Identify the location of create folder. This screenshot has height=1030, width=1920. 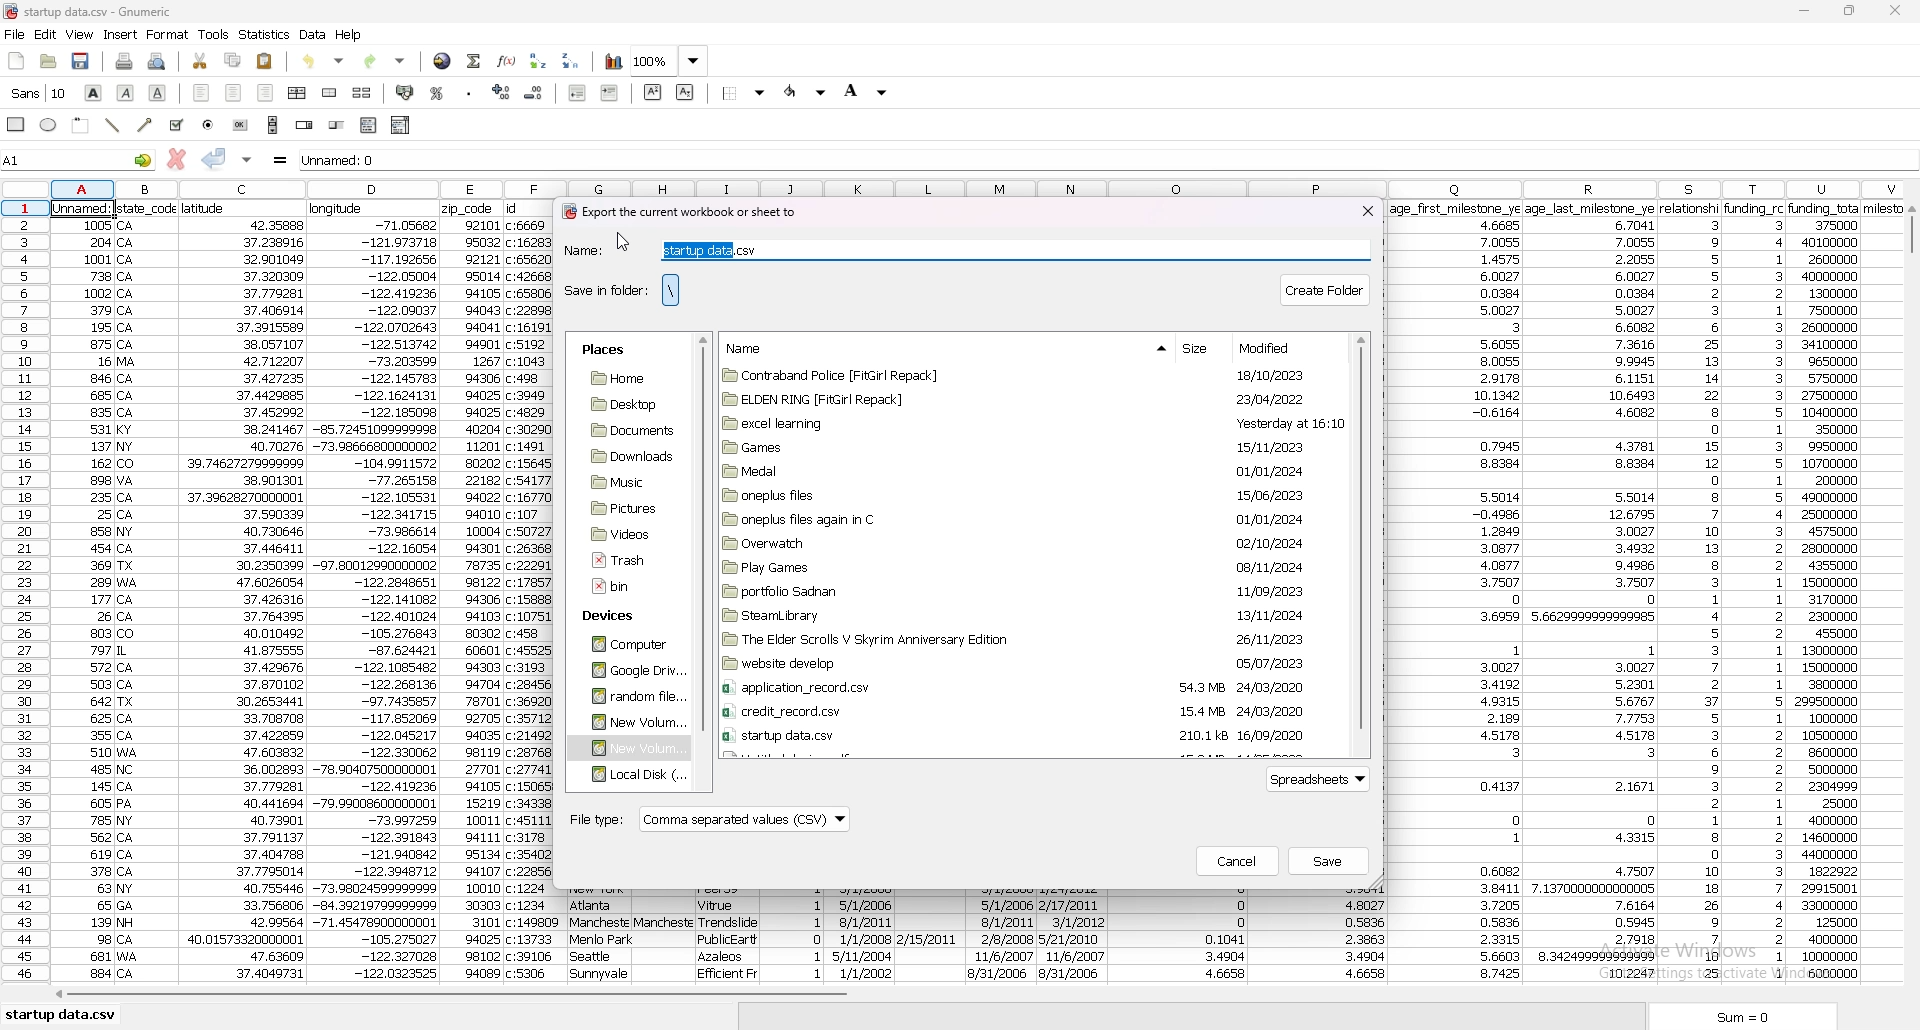
(1327, 288).